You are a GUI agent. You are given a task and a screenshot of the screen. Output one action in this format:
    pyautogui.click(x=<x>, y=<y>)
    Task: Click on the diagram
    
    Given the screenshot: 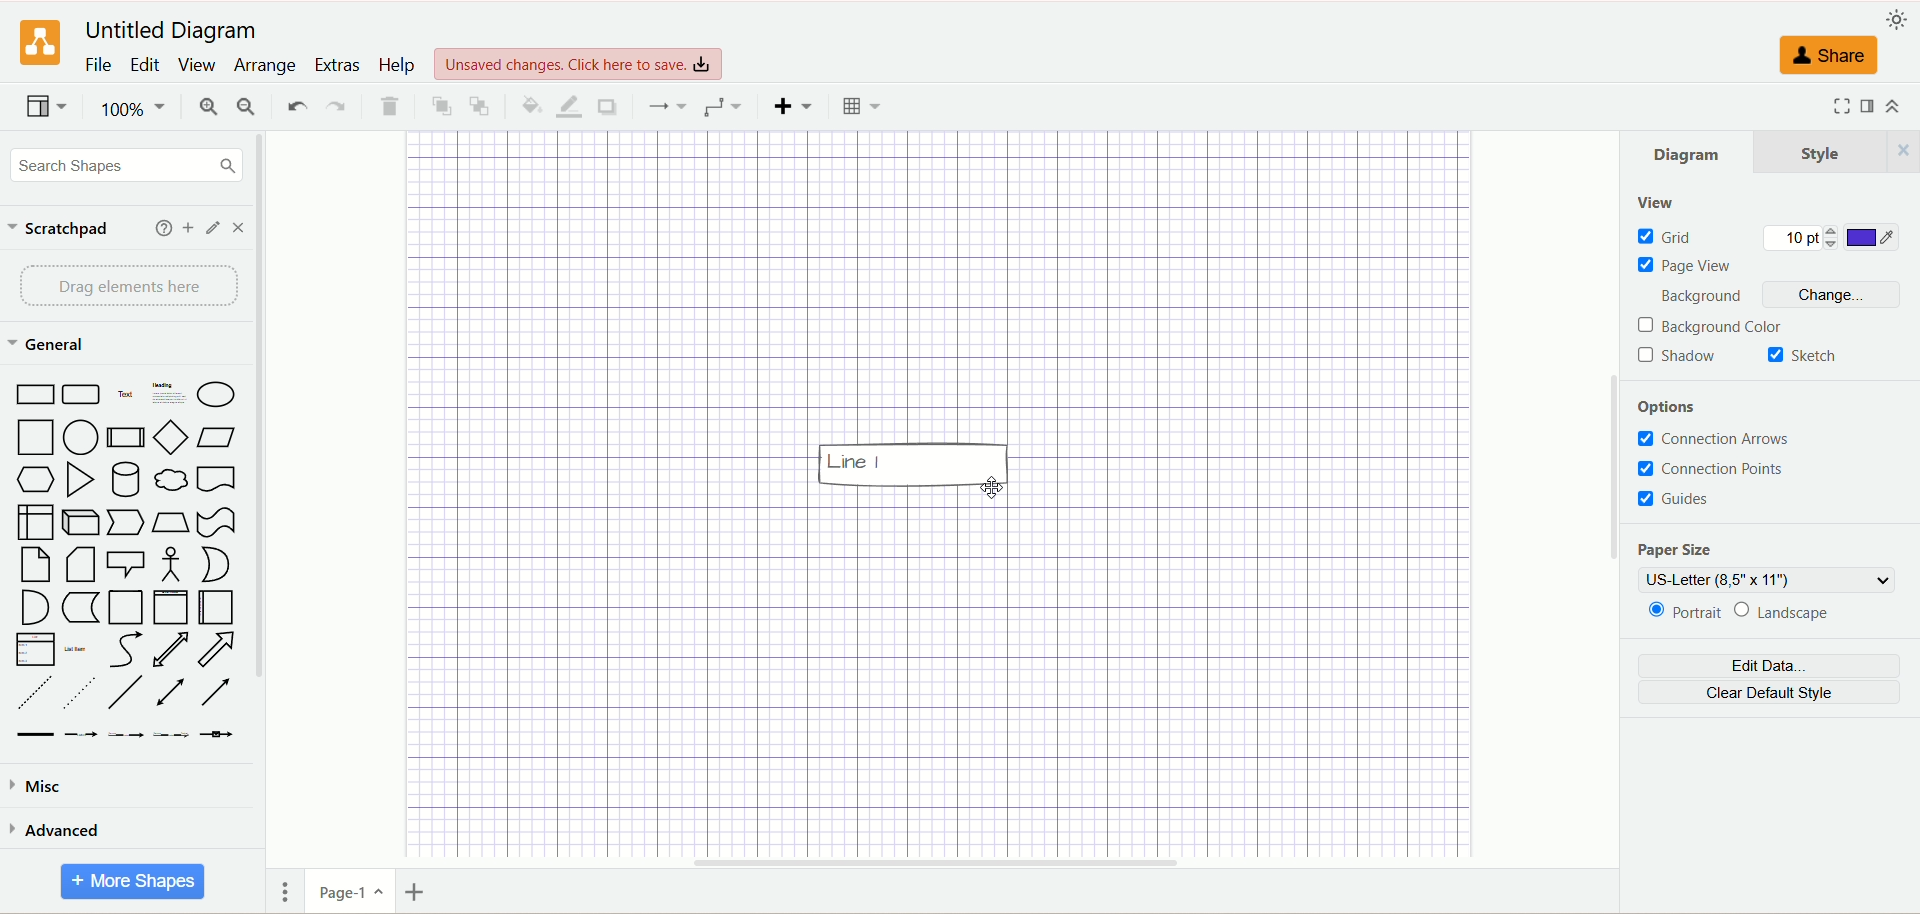 What is the action you would take?
    pyautogui.click(x=1689, y=151)
    